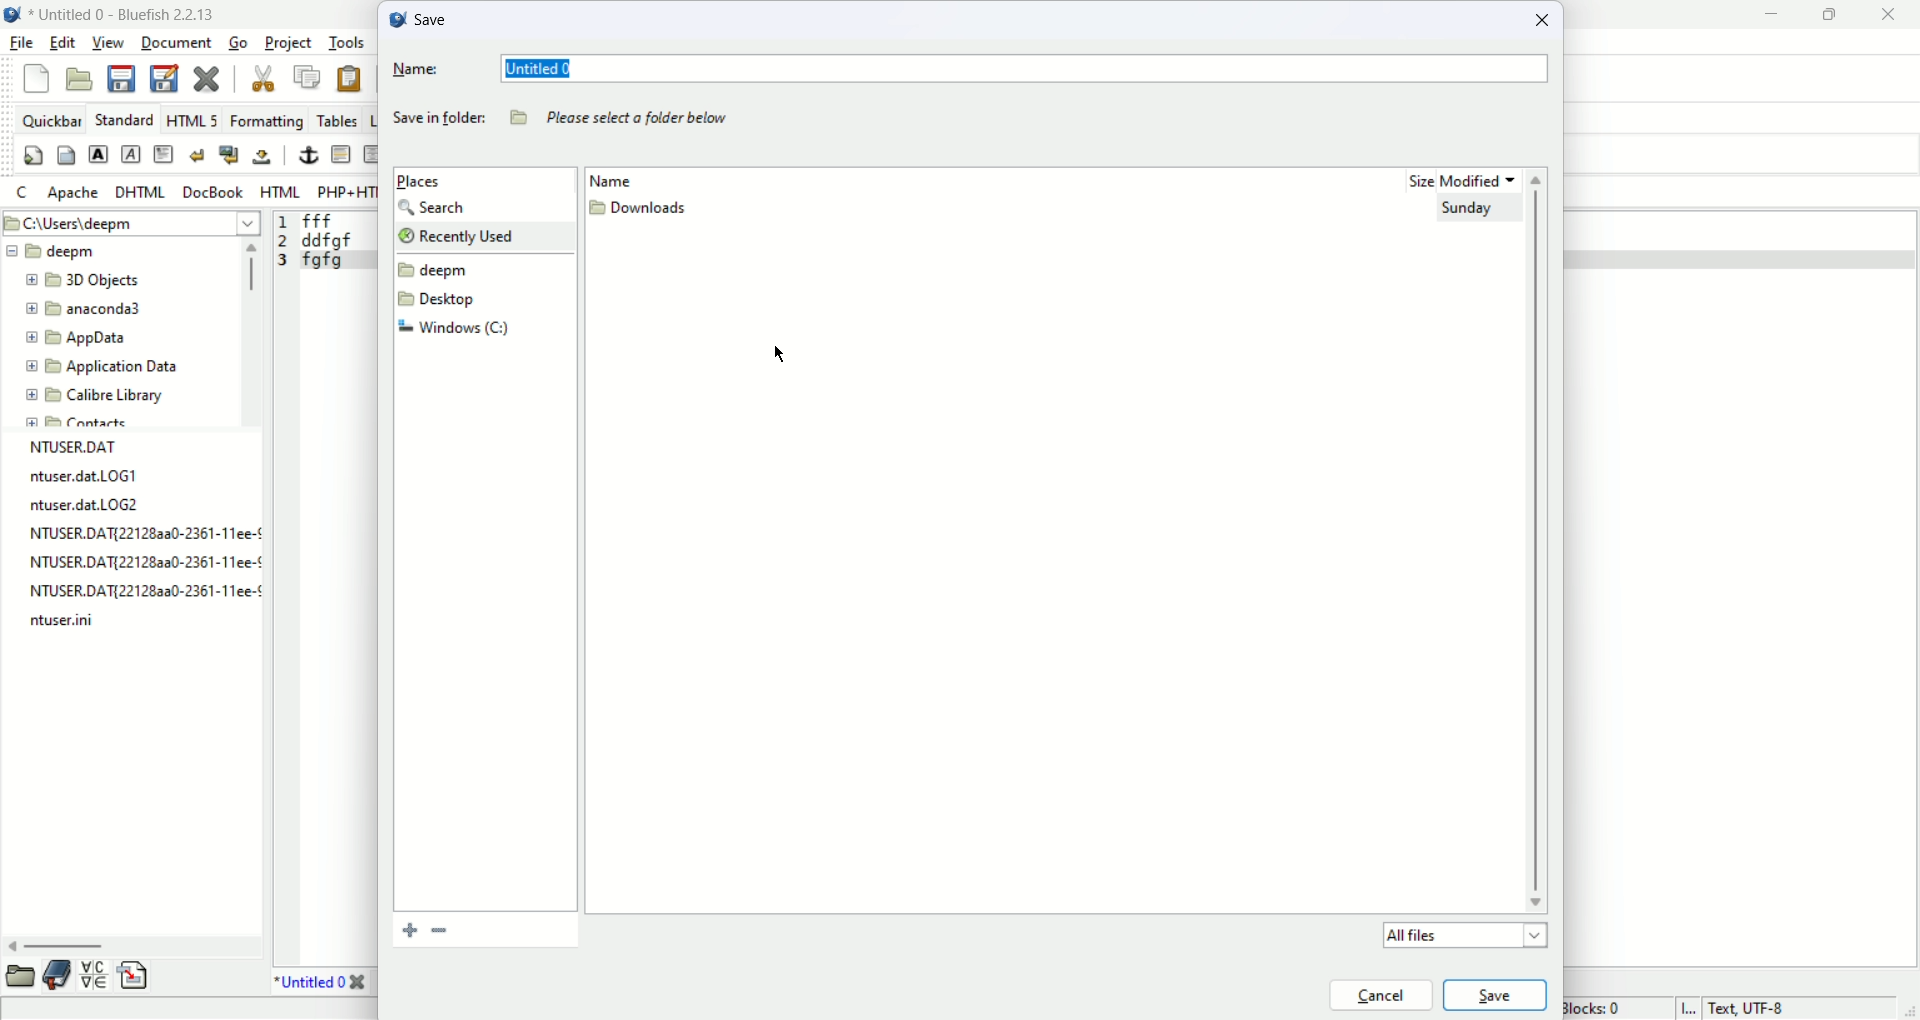 The image size is (1920, 1020). What do you see at coordinates (282, 245) in the screenshot?
I see `line number` at bounding box center [282, 245].